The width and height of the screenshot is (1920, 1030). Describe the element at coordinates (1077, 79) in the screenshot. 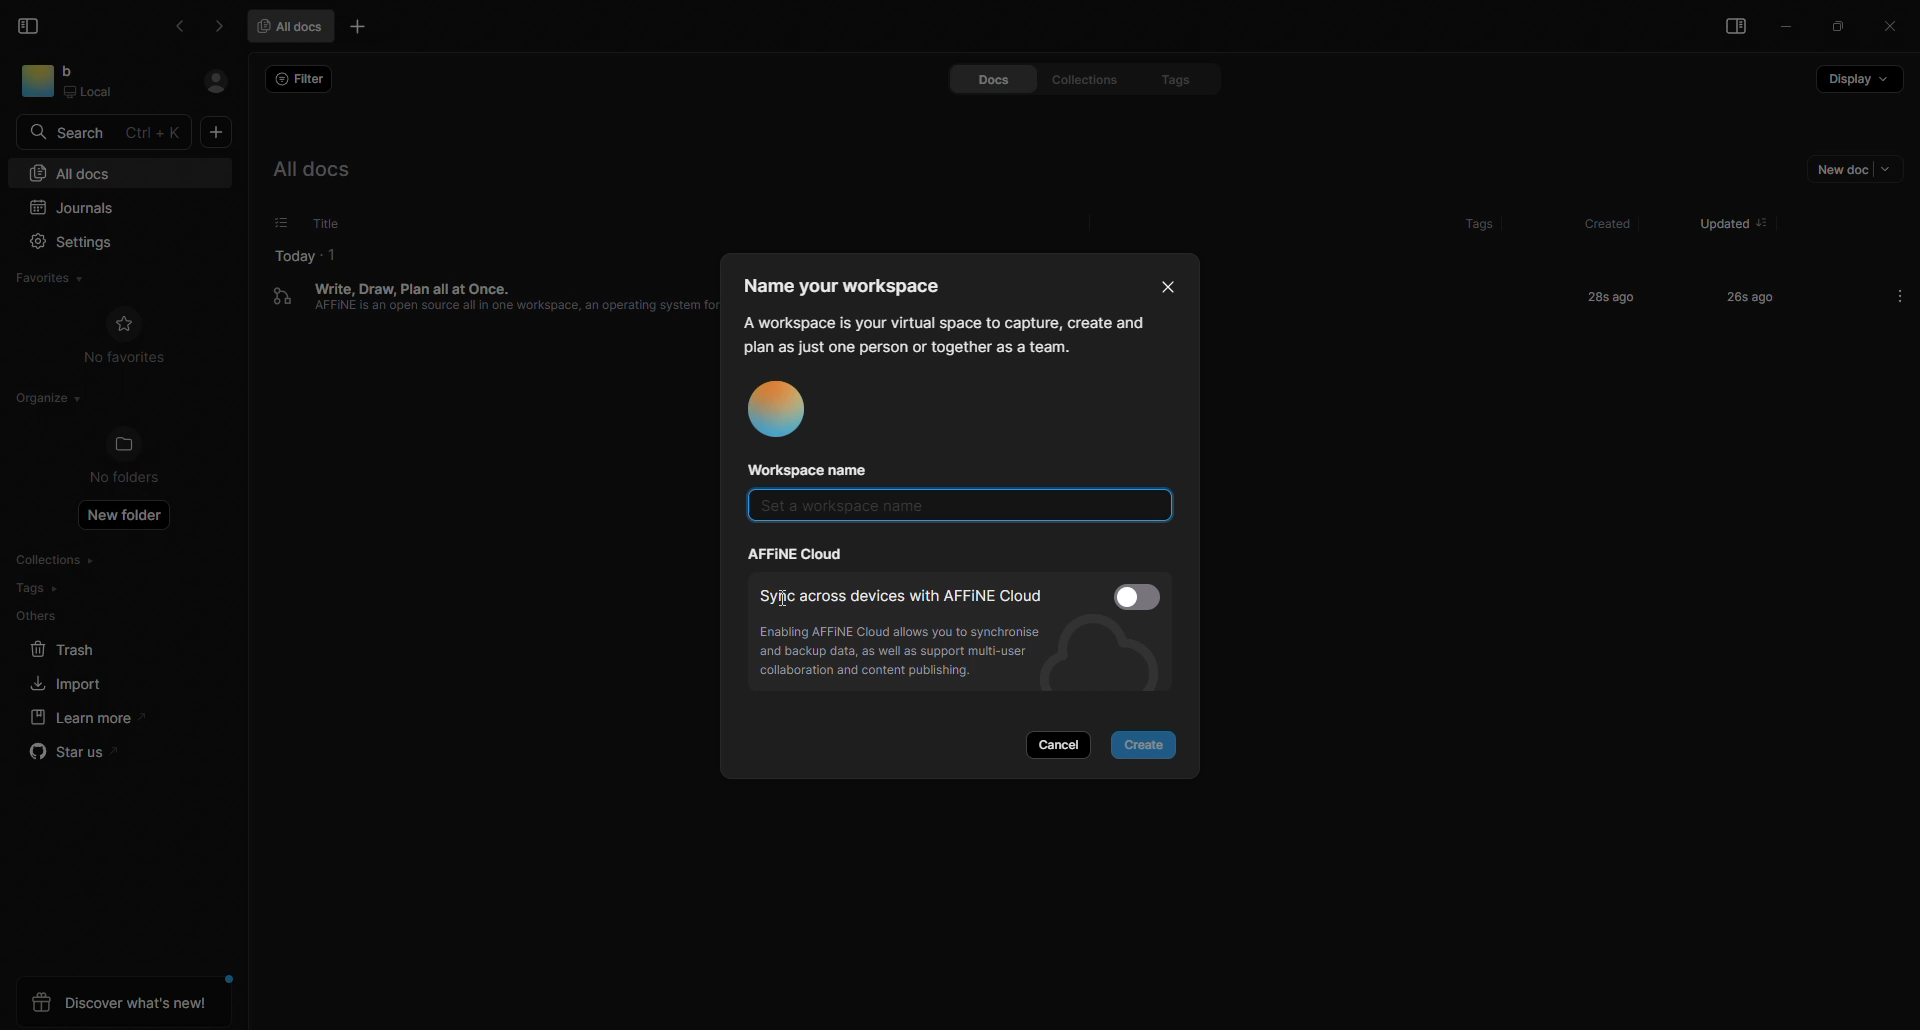

I see `collections` at that location.